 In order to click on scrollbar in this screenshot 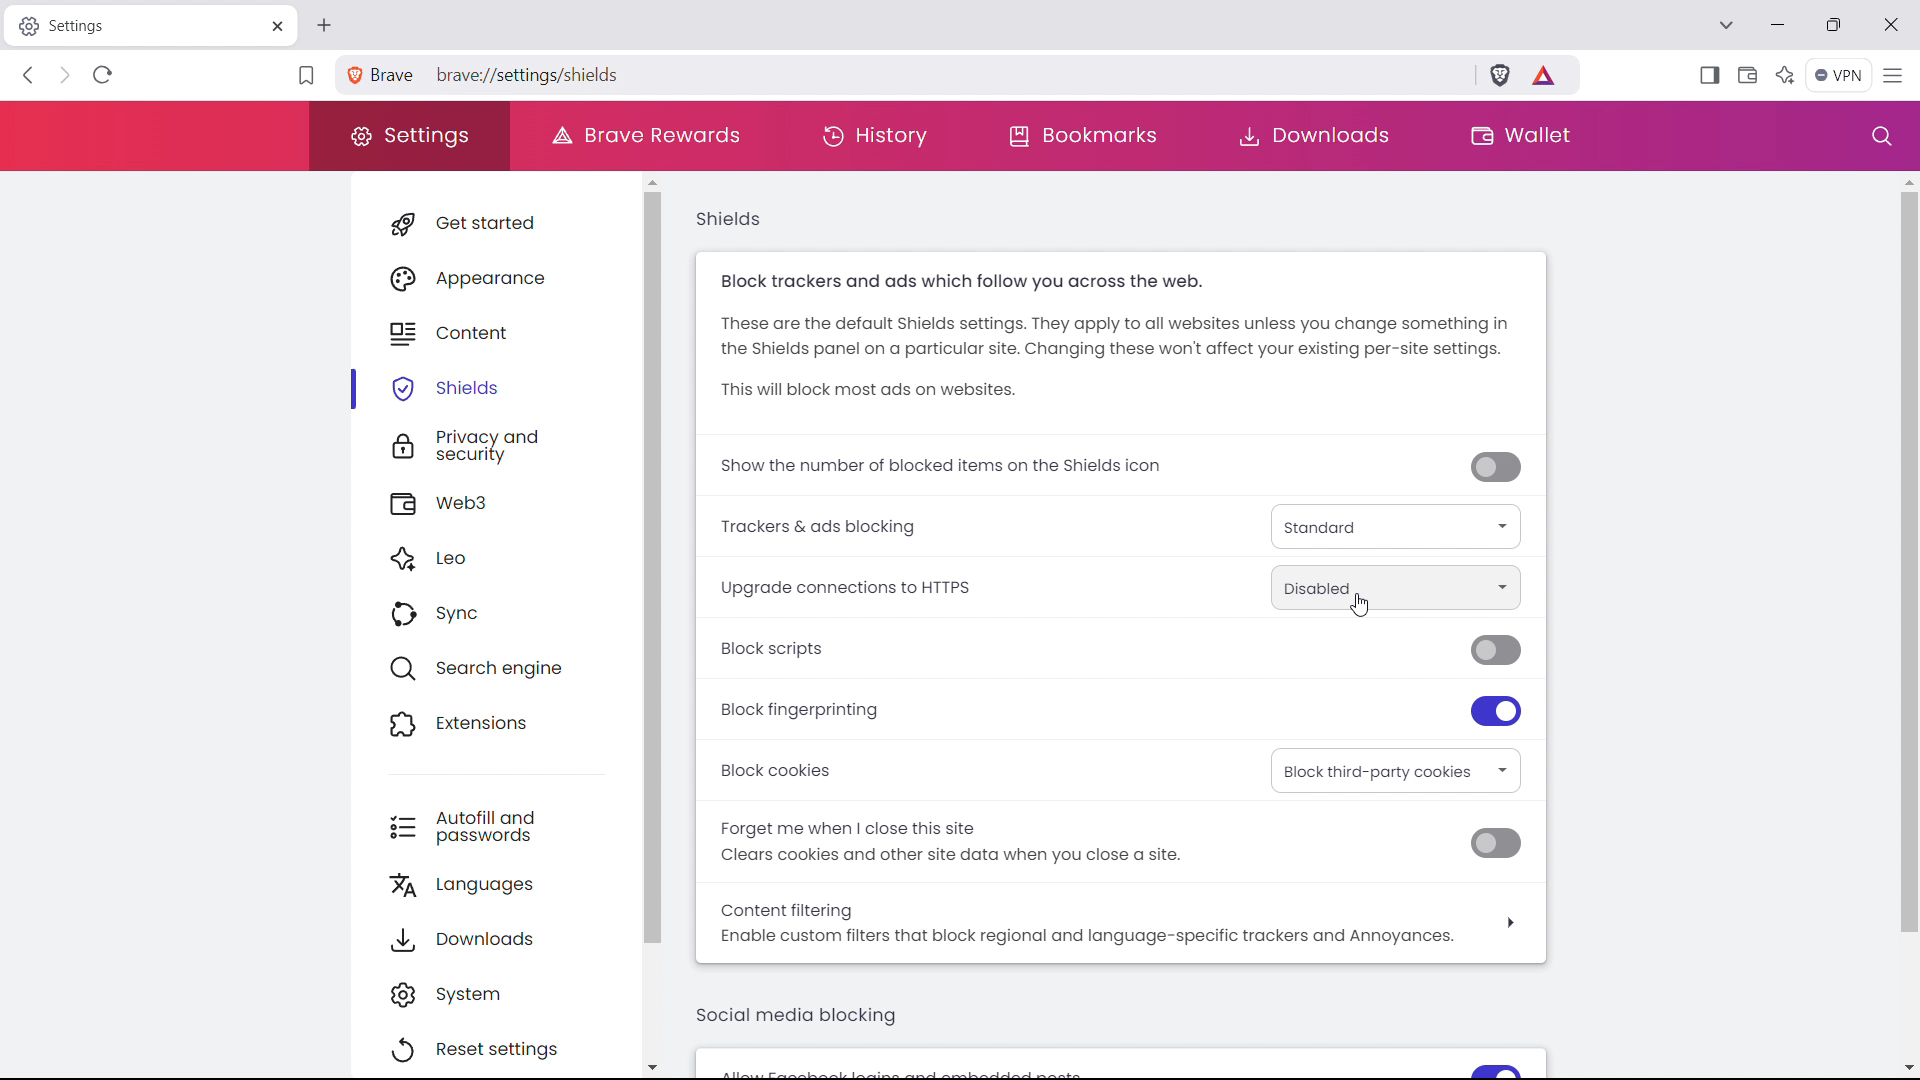, I will do `click(657, 569)`.